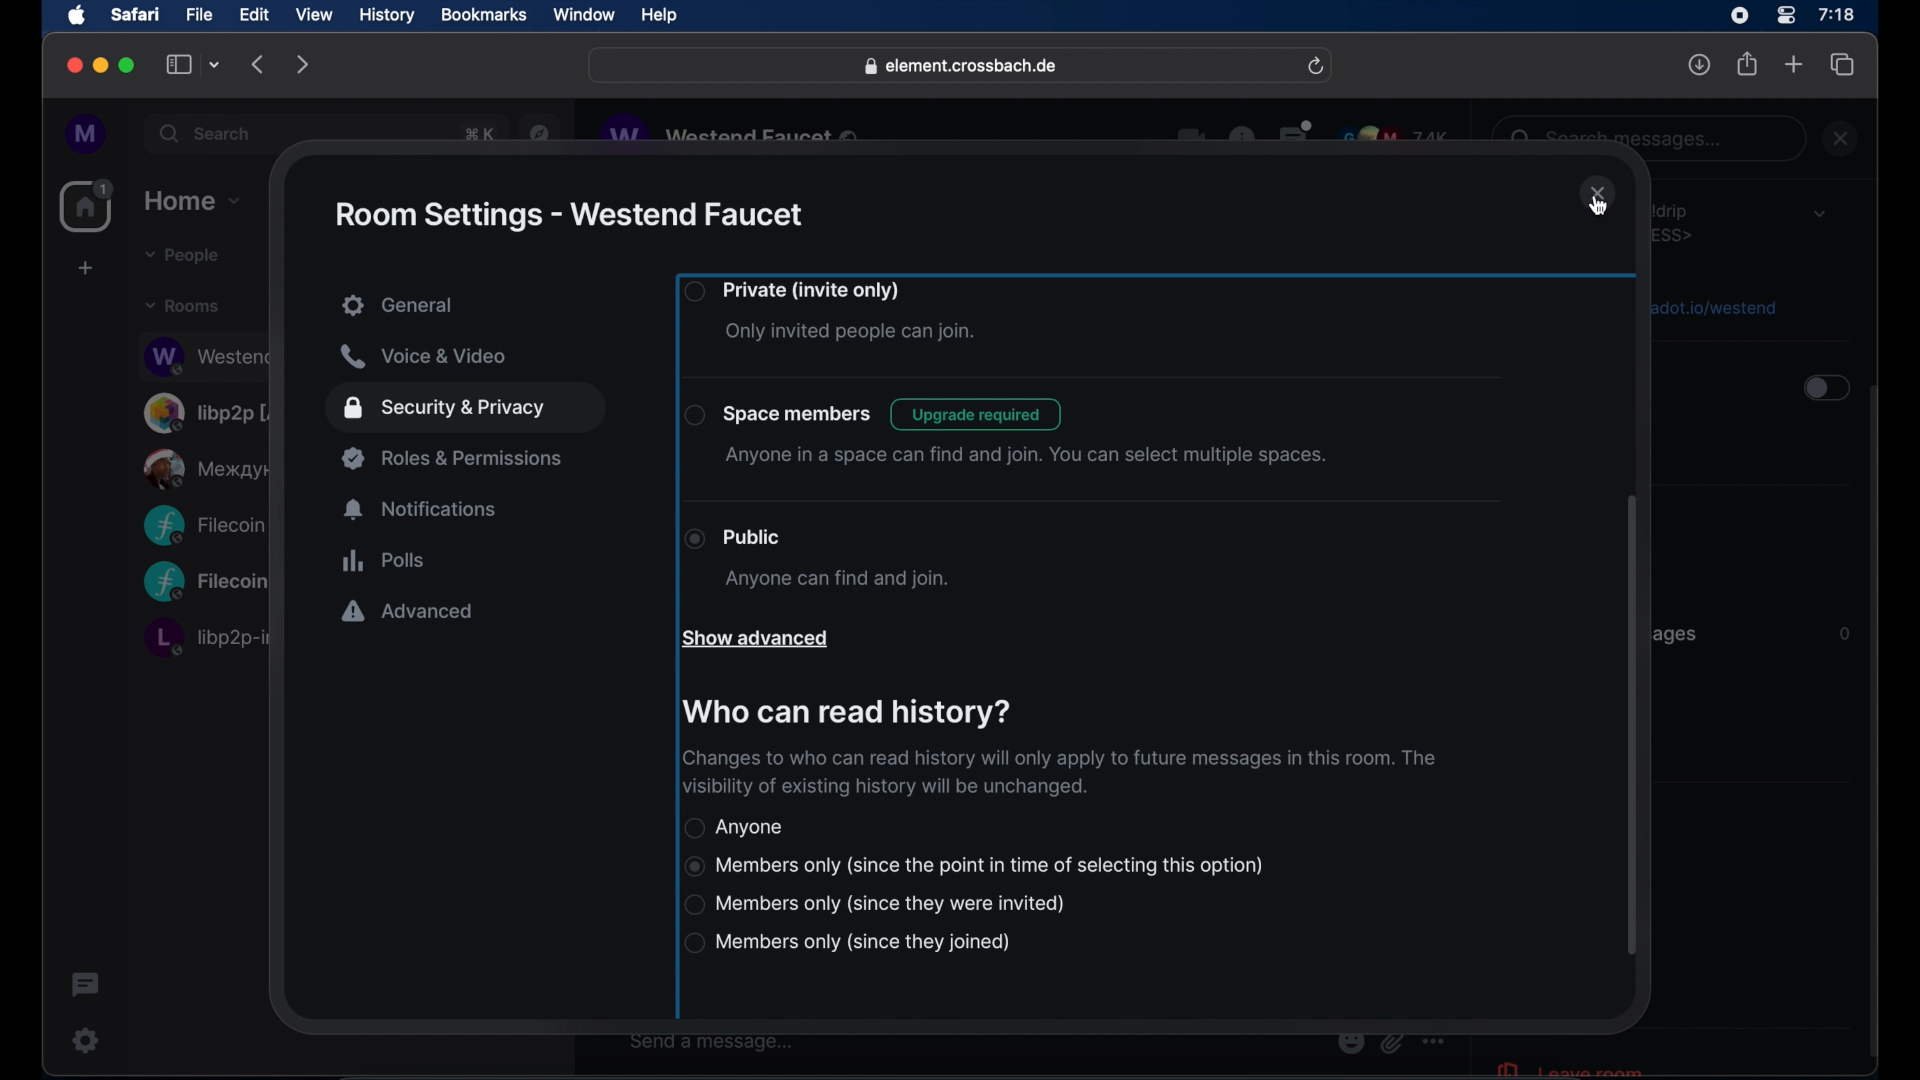  I want to click on screen recorder icon, so click(1739, 16).